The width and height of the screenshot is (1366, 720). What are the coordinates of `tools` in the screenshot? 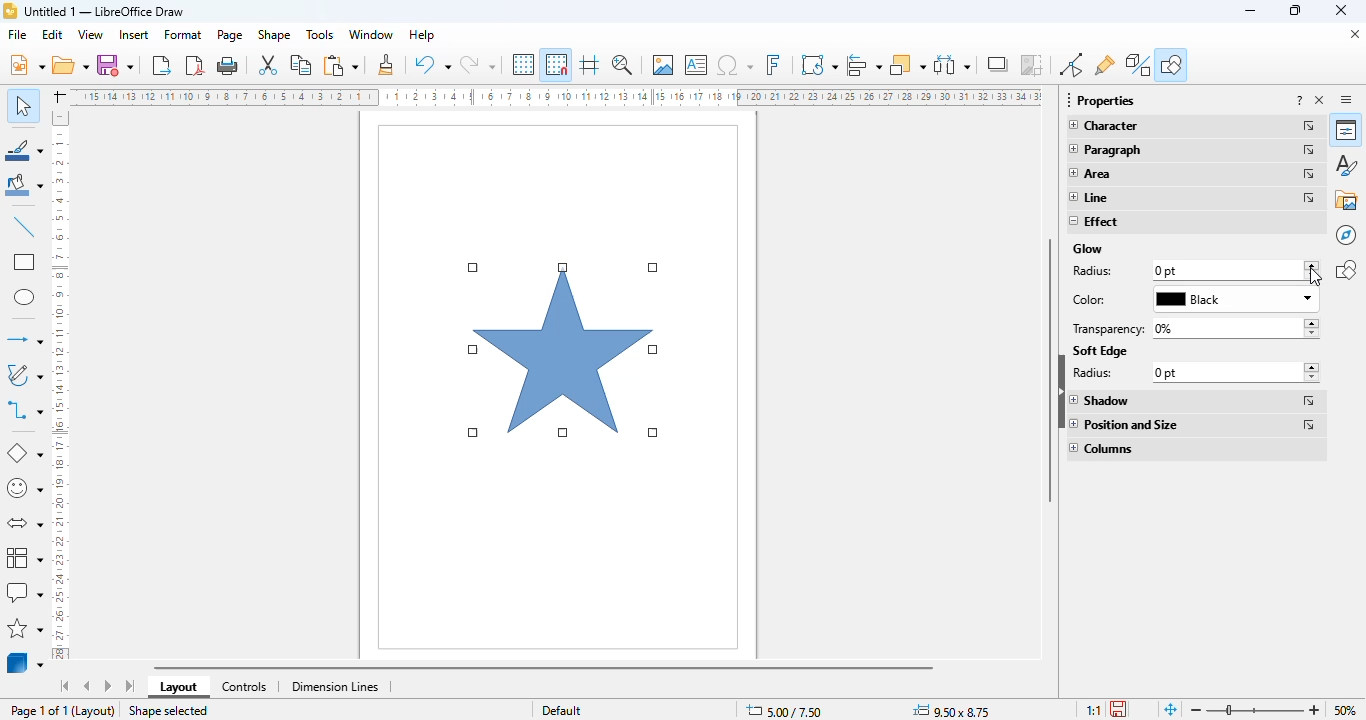 It's located at (320, 35).